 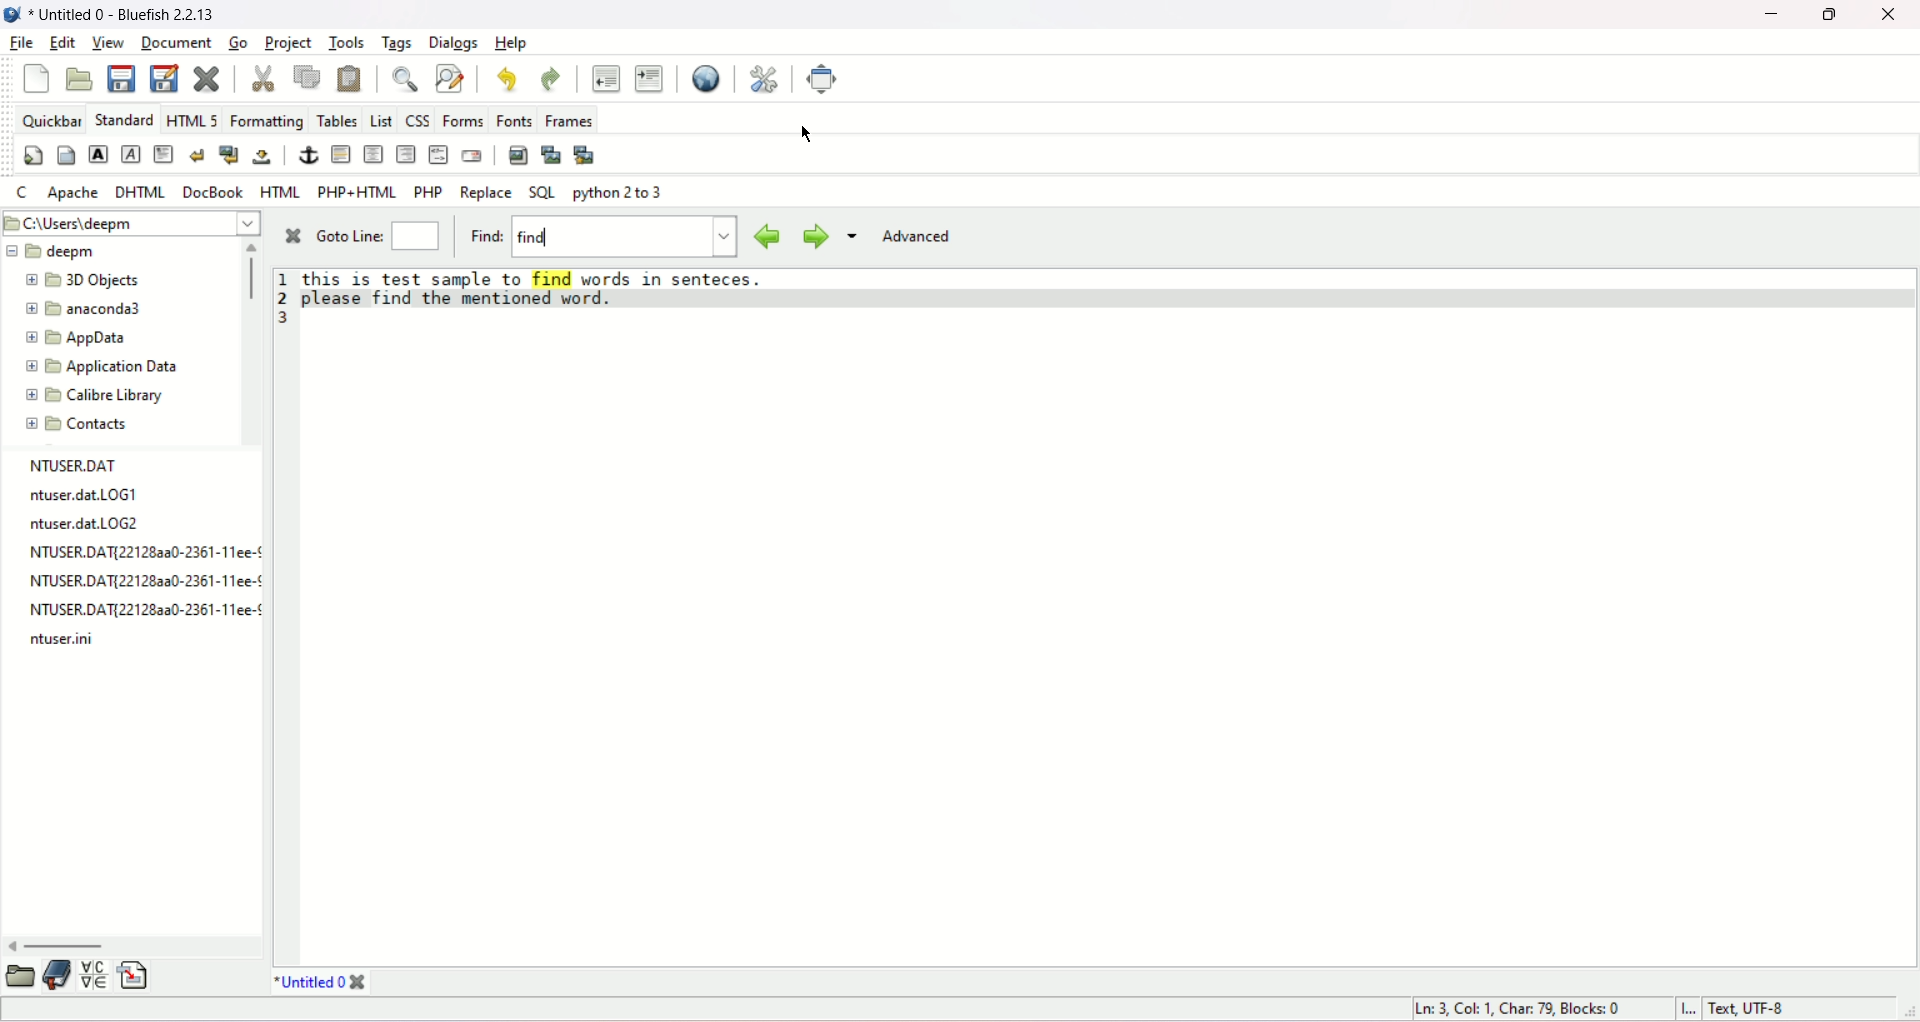 I want to click on copy, so click(x=308, y=75).